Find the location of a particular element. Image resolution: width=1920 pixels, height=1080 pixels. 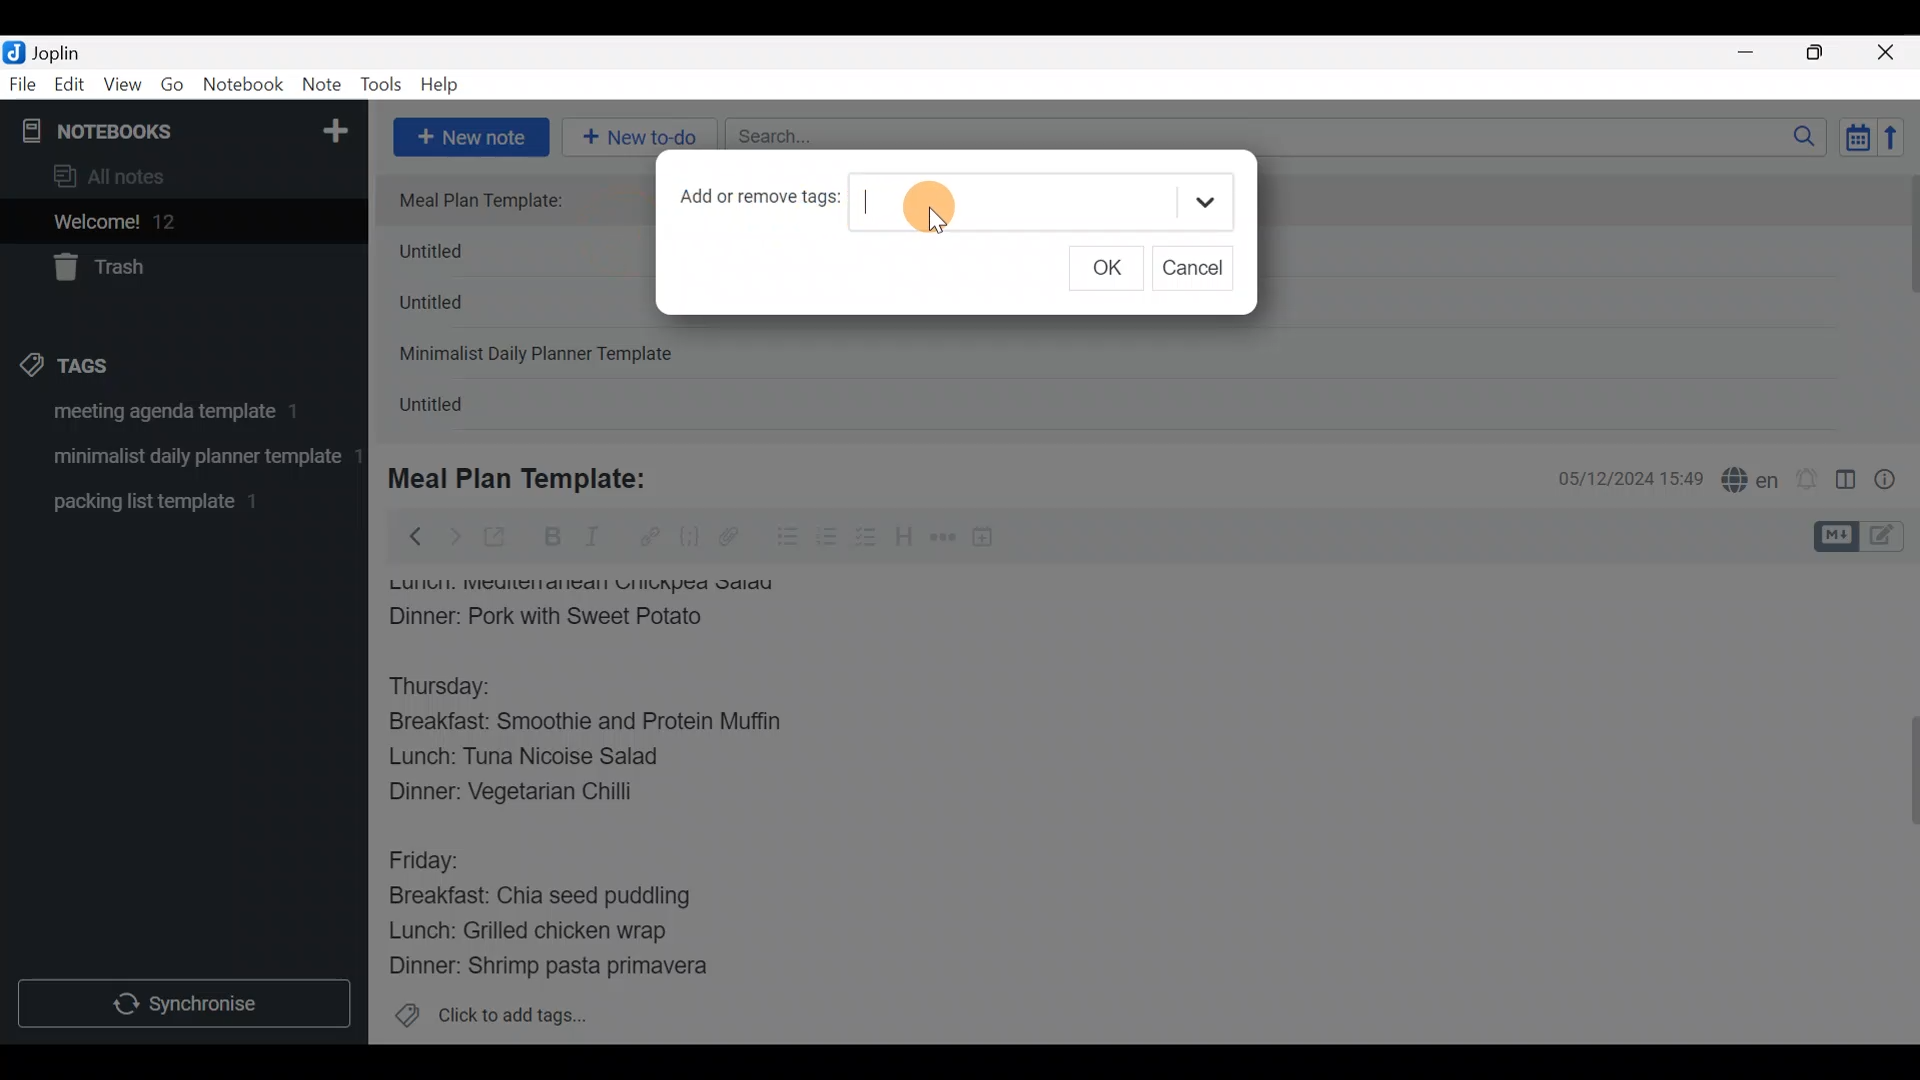

Trash is located at coordinates (172, 269).